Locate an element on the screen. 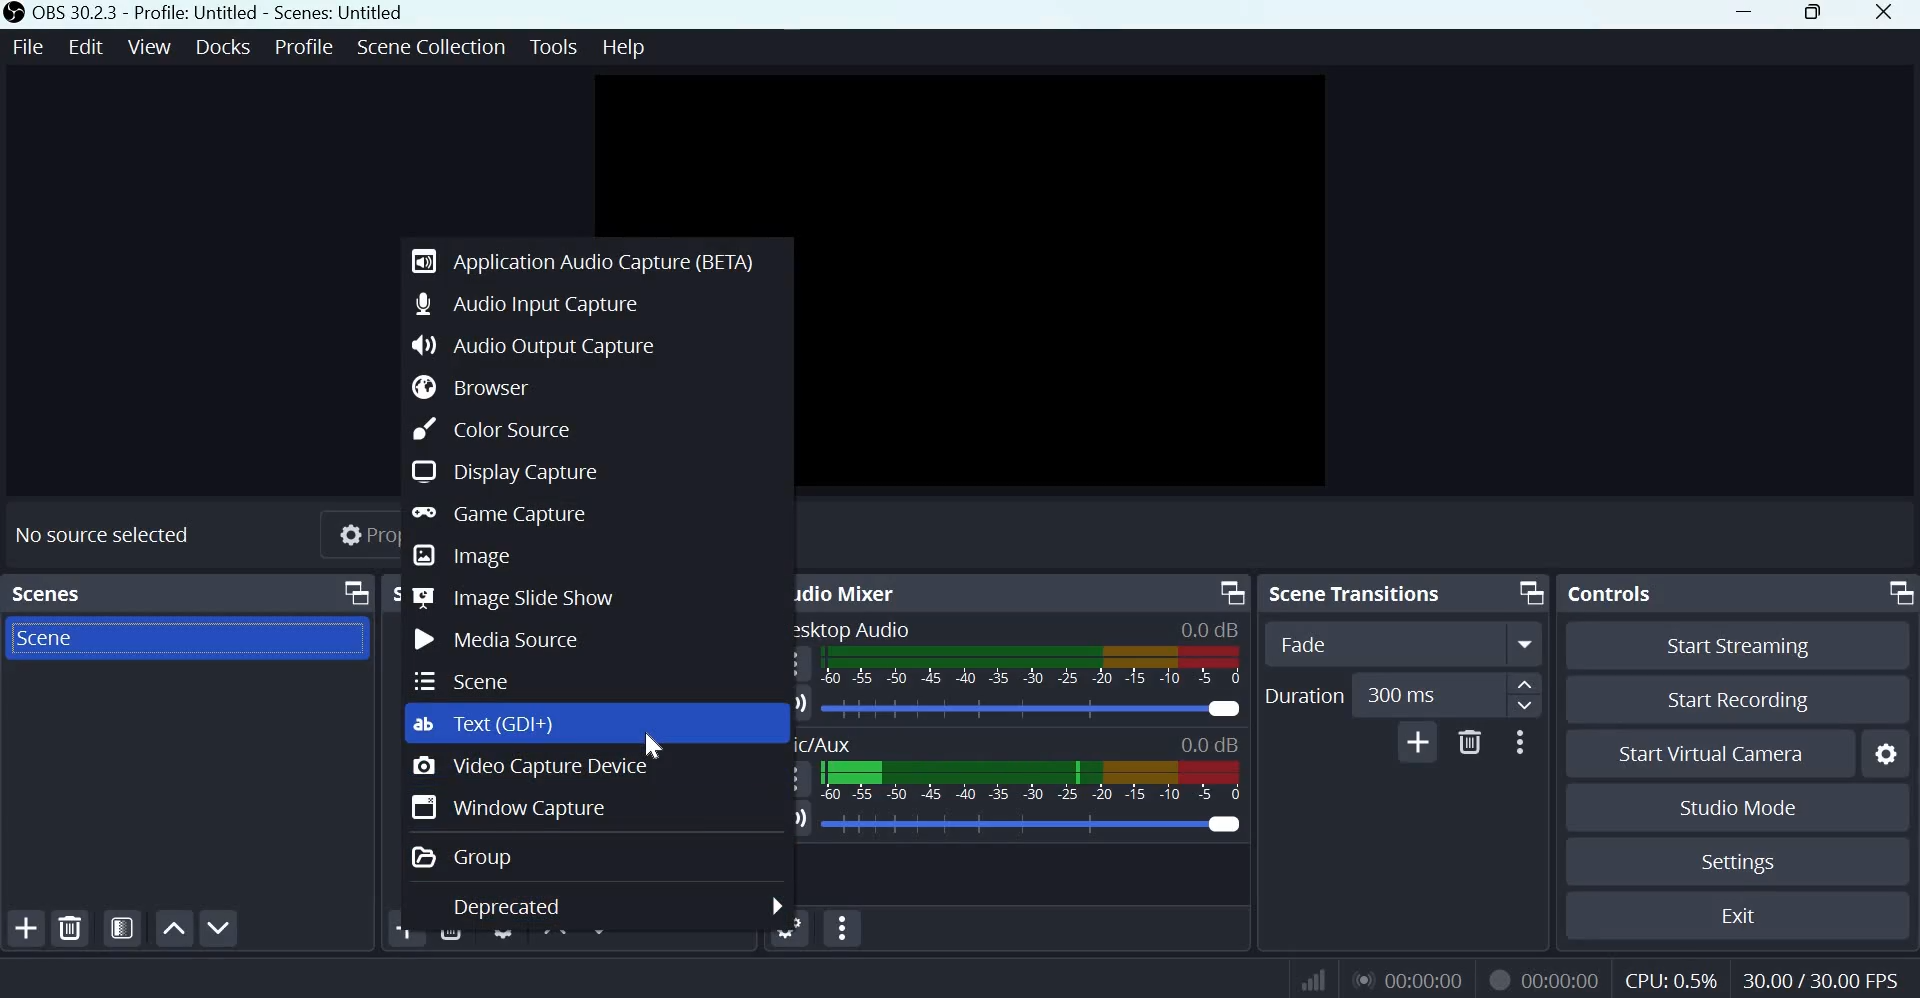 Image resolution: width=1920 pixels, height=998 pixels. Fade is located at coordinates (1364, 642).